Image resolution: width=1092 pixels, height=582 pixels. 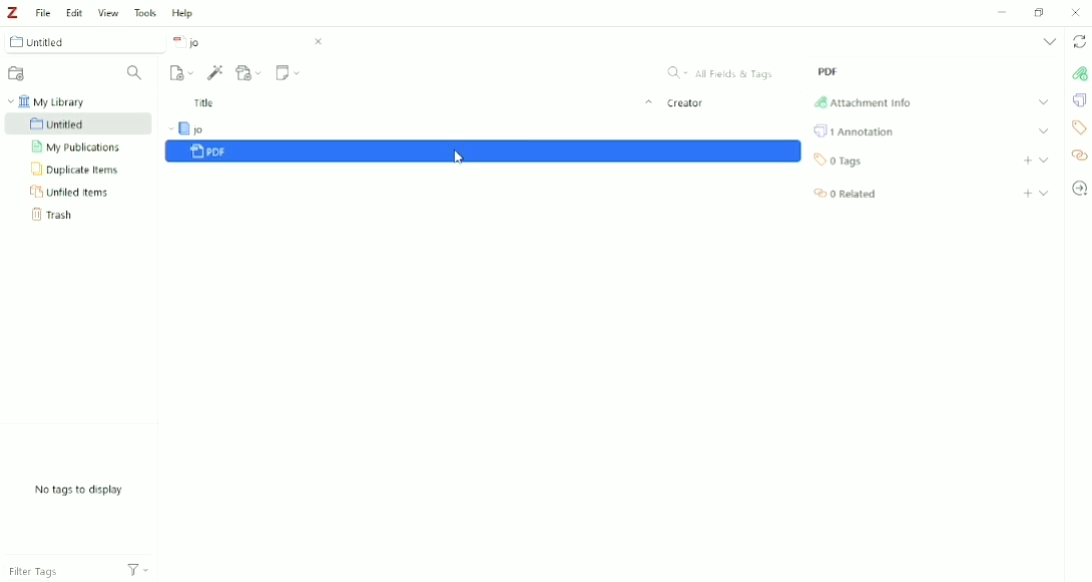 What do you see at coordinates (69, 192) in the screenshot?
I see `Unfiled Items` at bounding box center [69, 192].